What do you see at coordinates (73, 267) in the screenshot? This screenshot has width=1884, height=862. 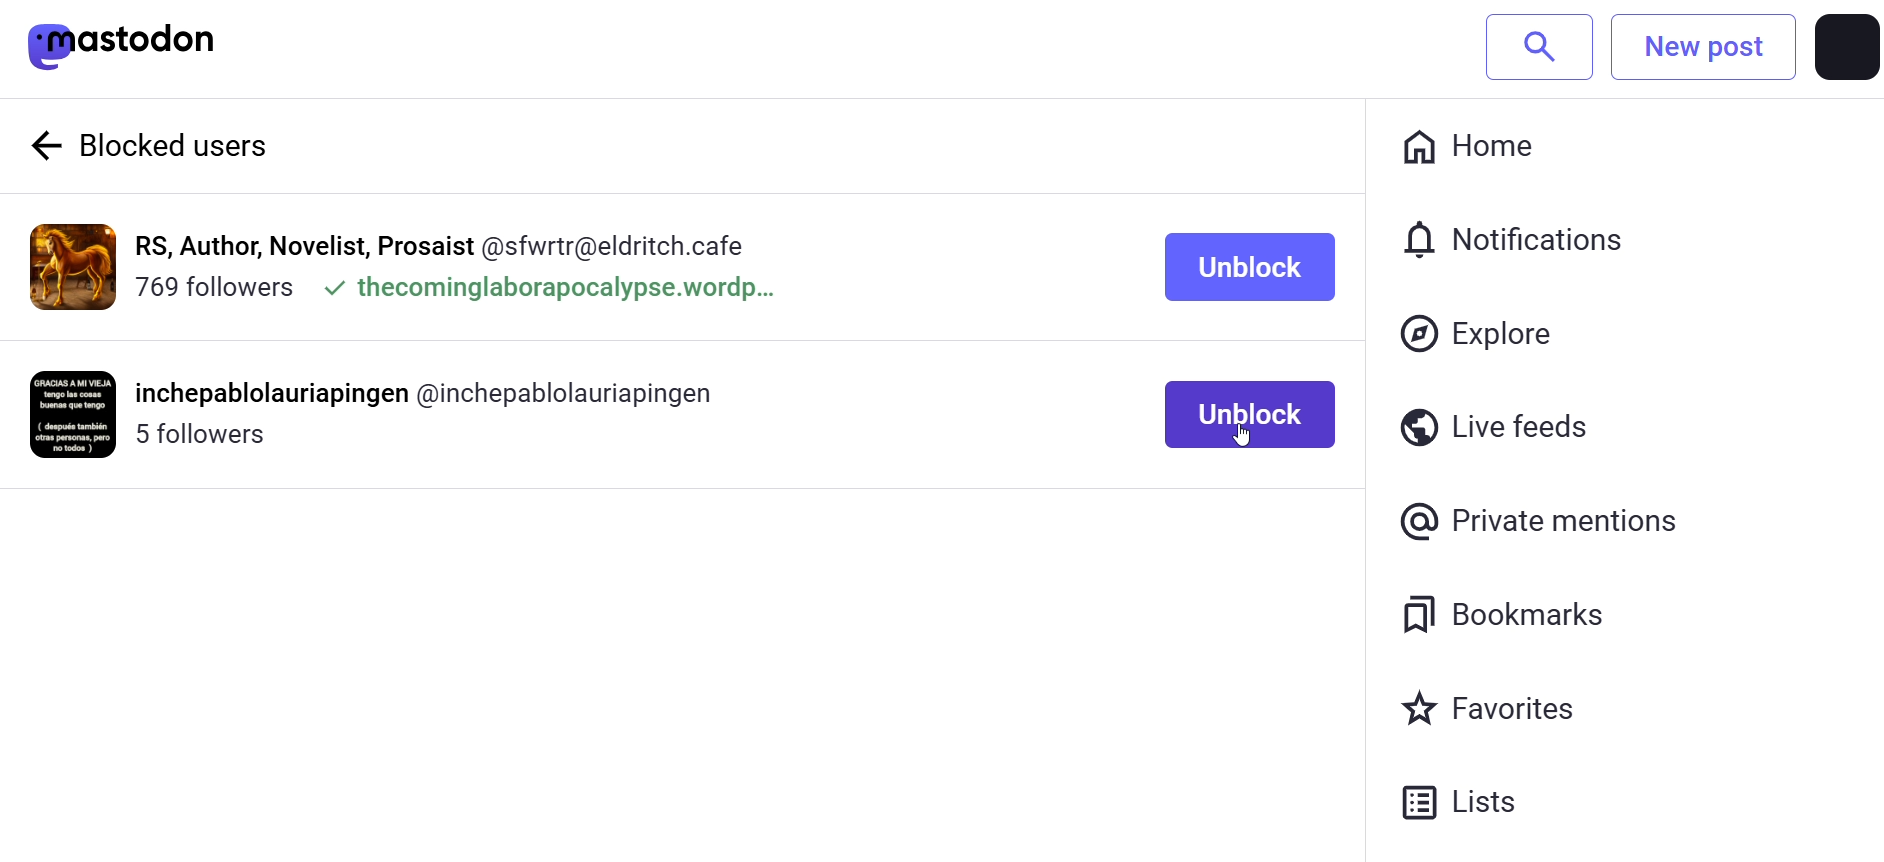 I see `profile picture` at bounding box center [73, 267].